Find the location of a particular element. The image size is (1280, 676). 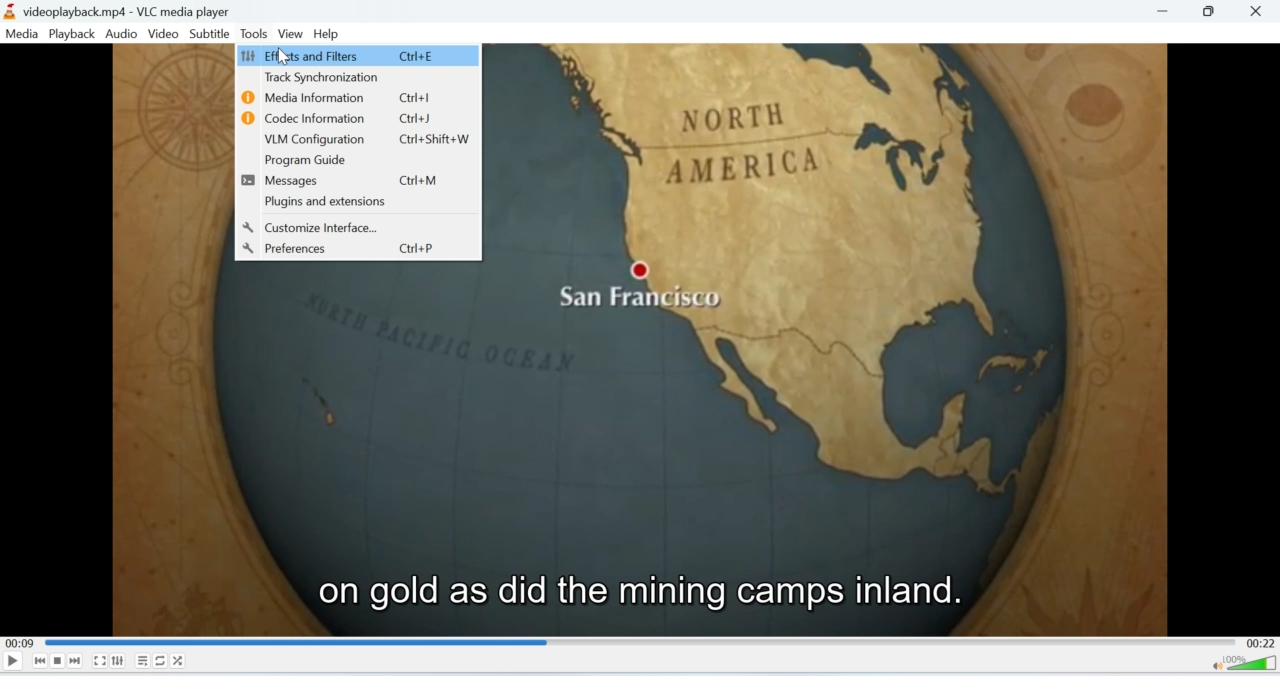

Audio is located at coordinates (122, 33).